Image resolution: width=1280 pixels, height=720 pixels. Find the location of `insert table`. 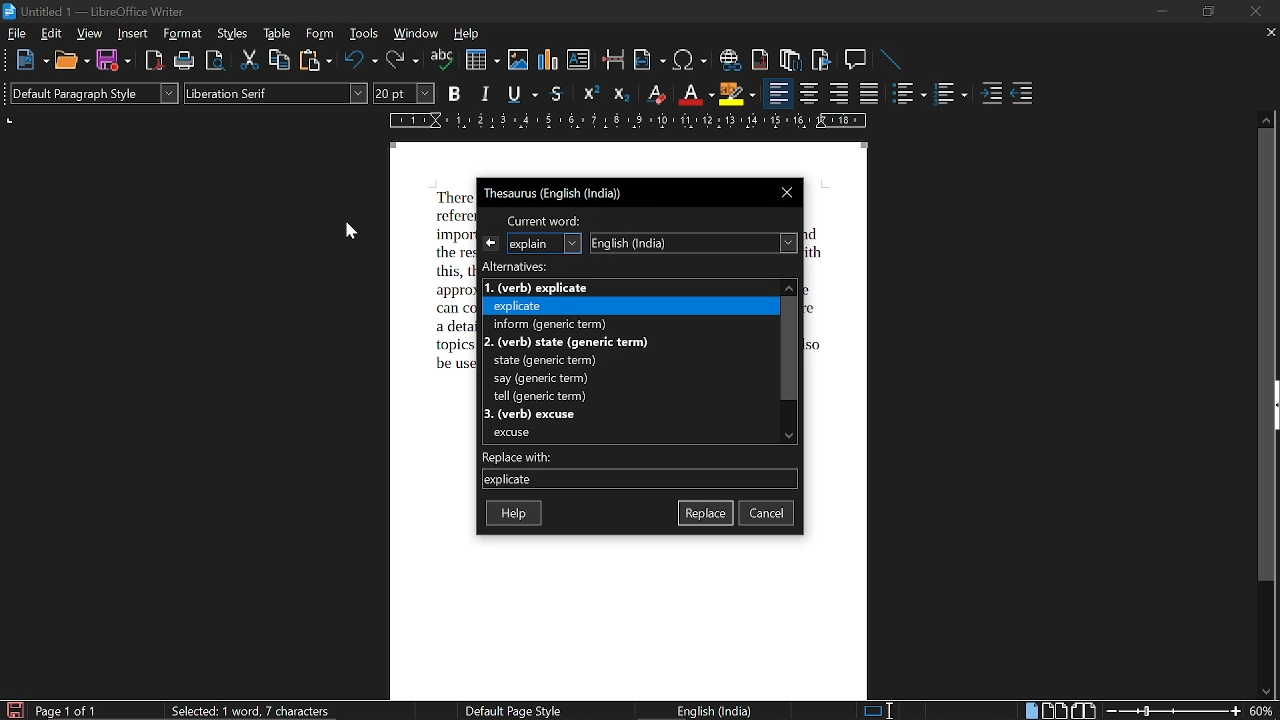

insert table is located at coordinates (482, 60).